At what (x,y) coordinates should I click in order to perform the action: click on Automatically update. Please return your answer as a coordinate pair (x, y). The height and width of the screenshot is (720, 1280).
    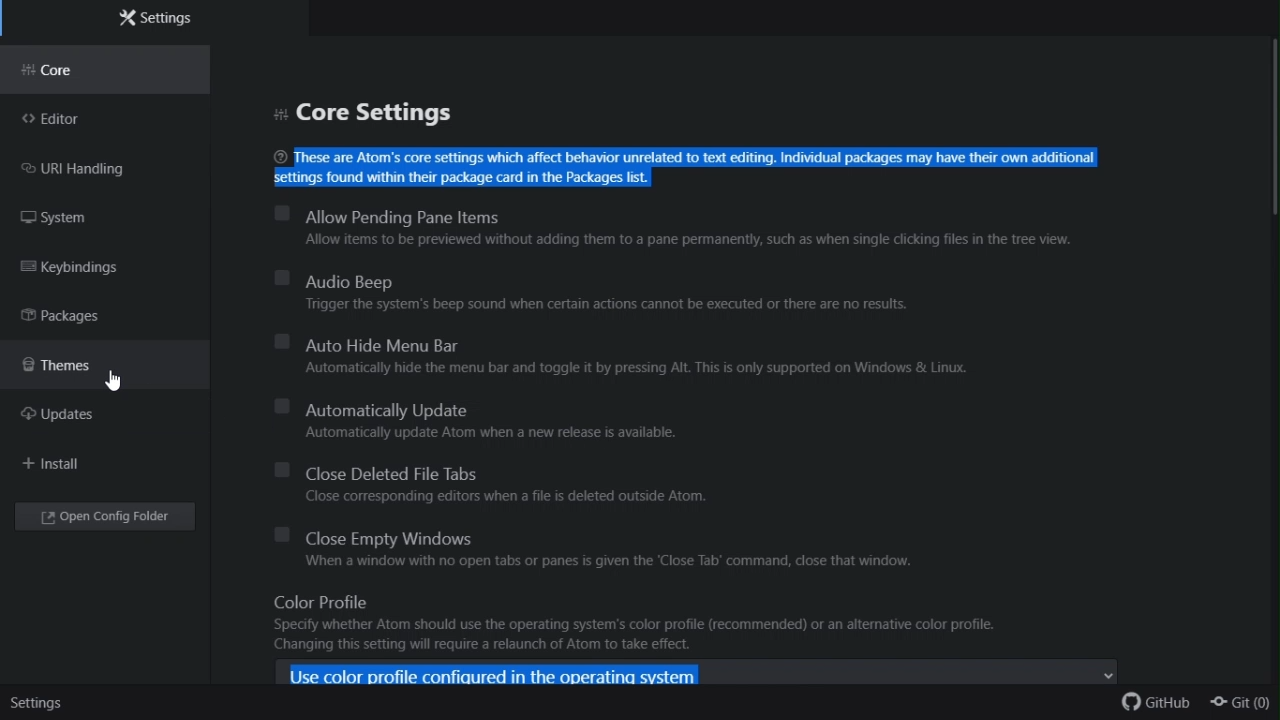
    Looking at the image, I should click on (506, 415).